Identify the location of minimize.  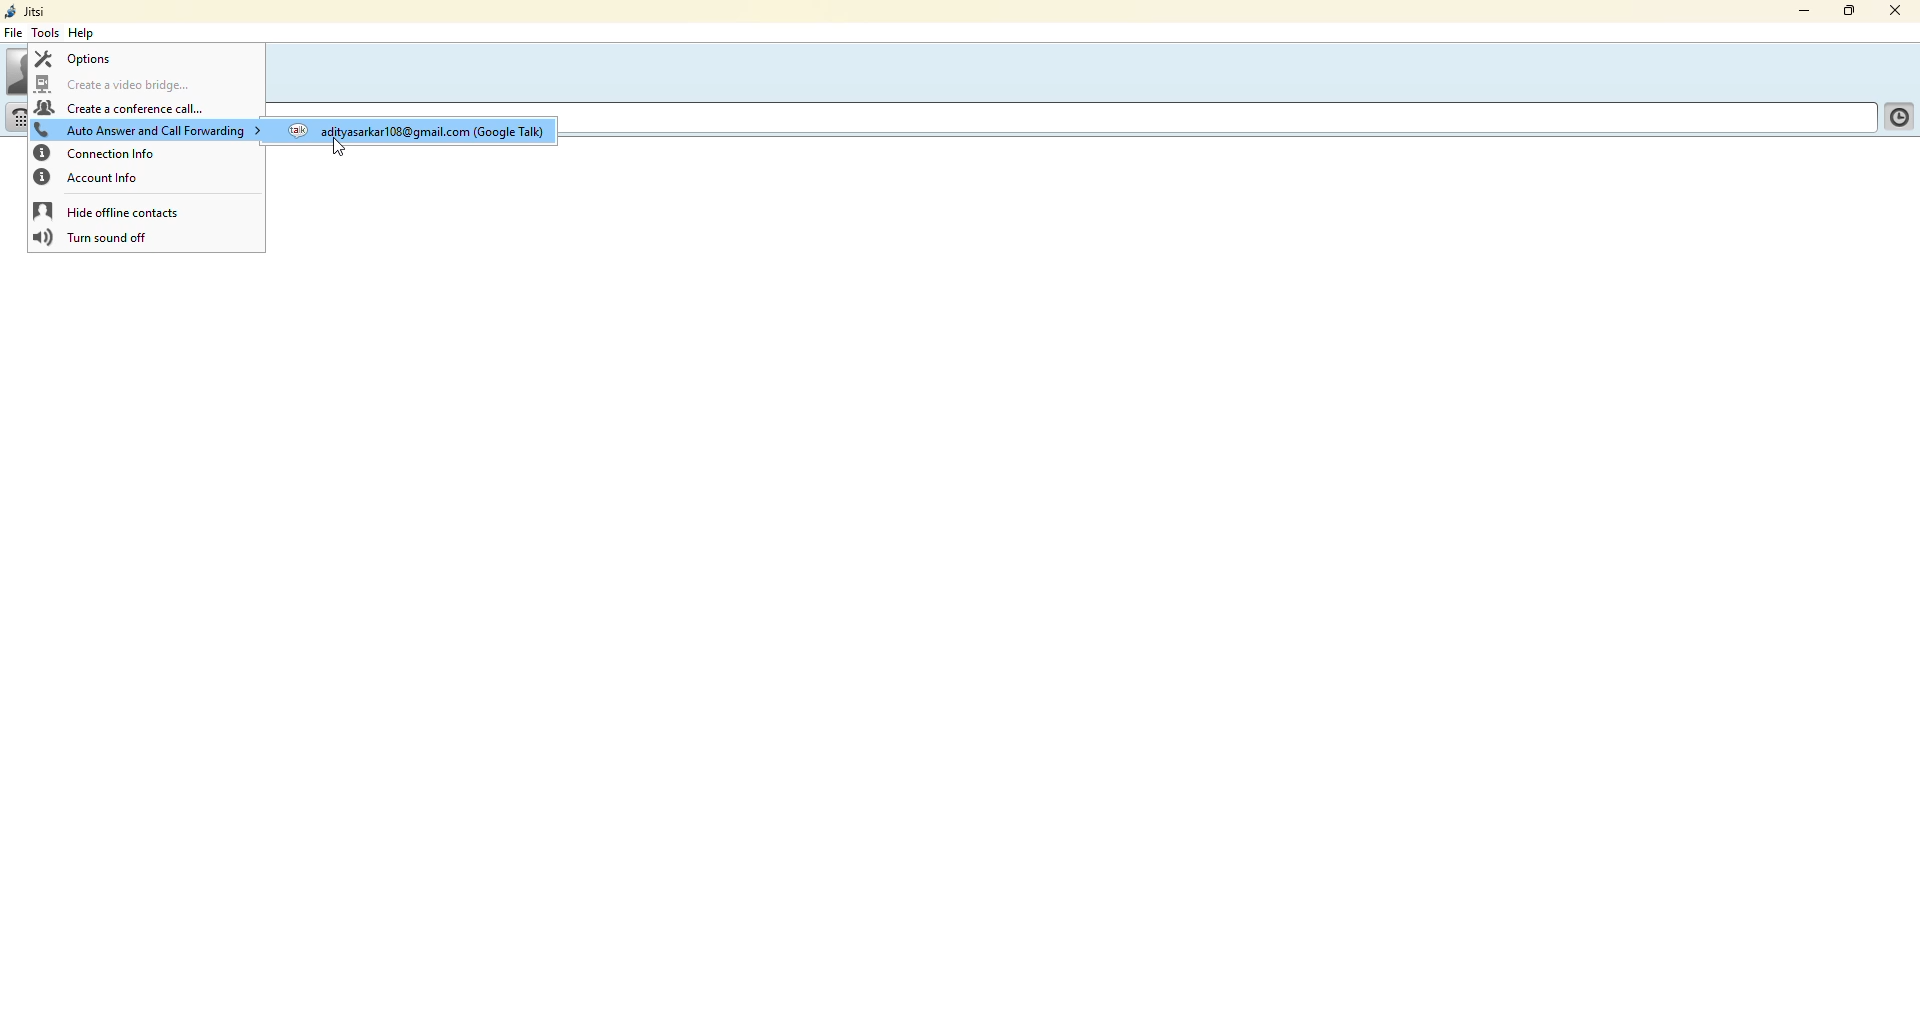
(1801, 12).